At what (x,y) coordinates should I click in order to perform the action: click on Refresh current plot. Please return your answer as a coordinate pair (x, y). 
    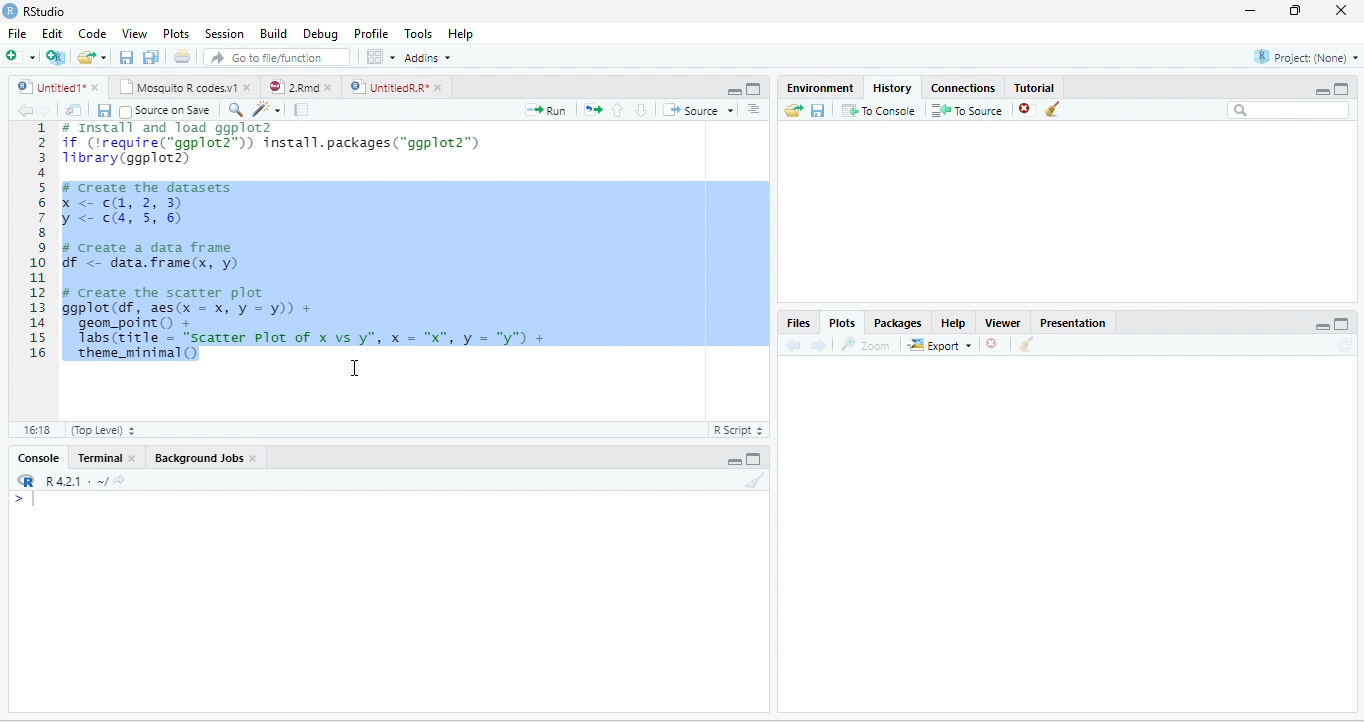
    Looking at the image, I should click on (1344, 344).